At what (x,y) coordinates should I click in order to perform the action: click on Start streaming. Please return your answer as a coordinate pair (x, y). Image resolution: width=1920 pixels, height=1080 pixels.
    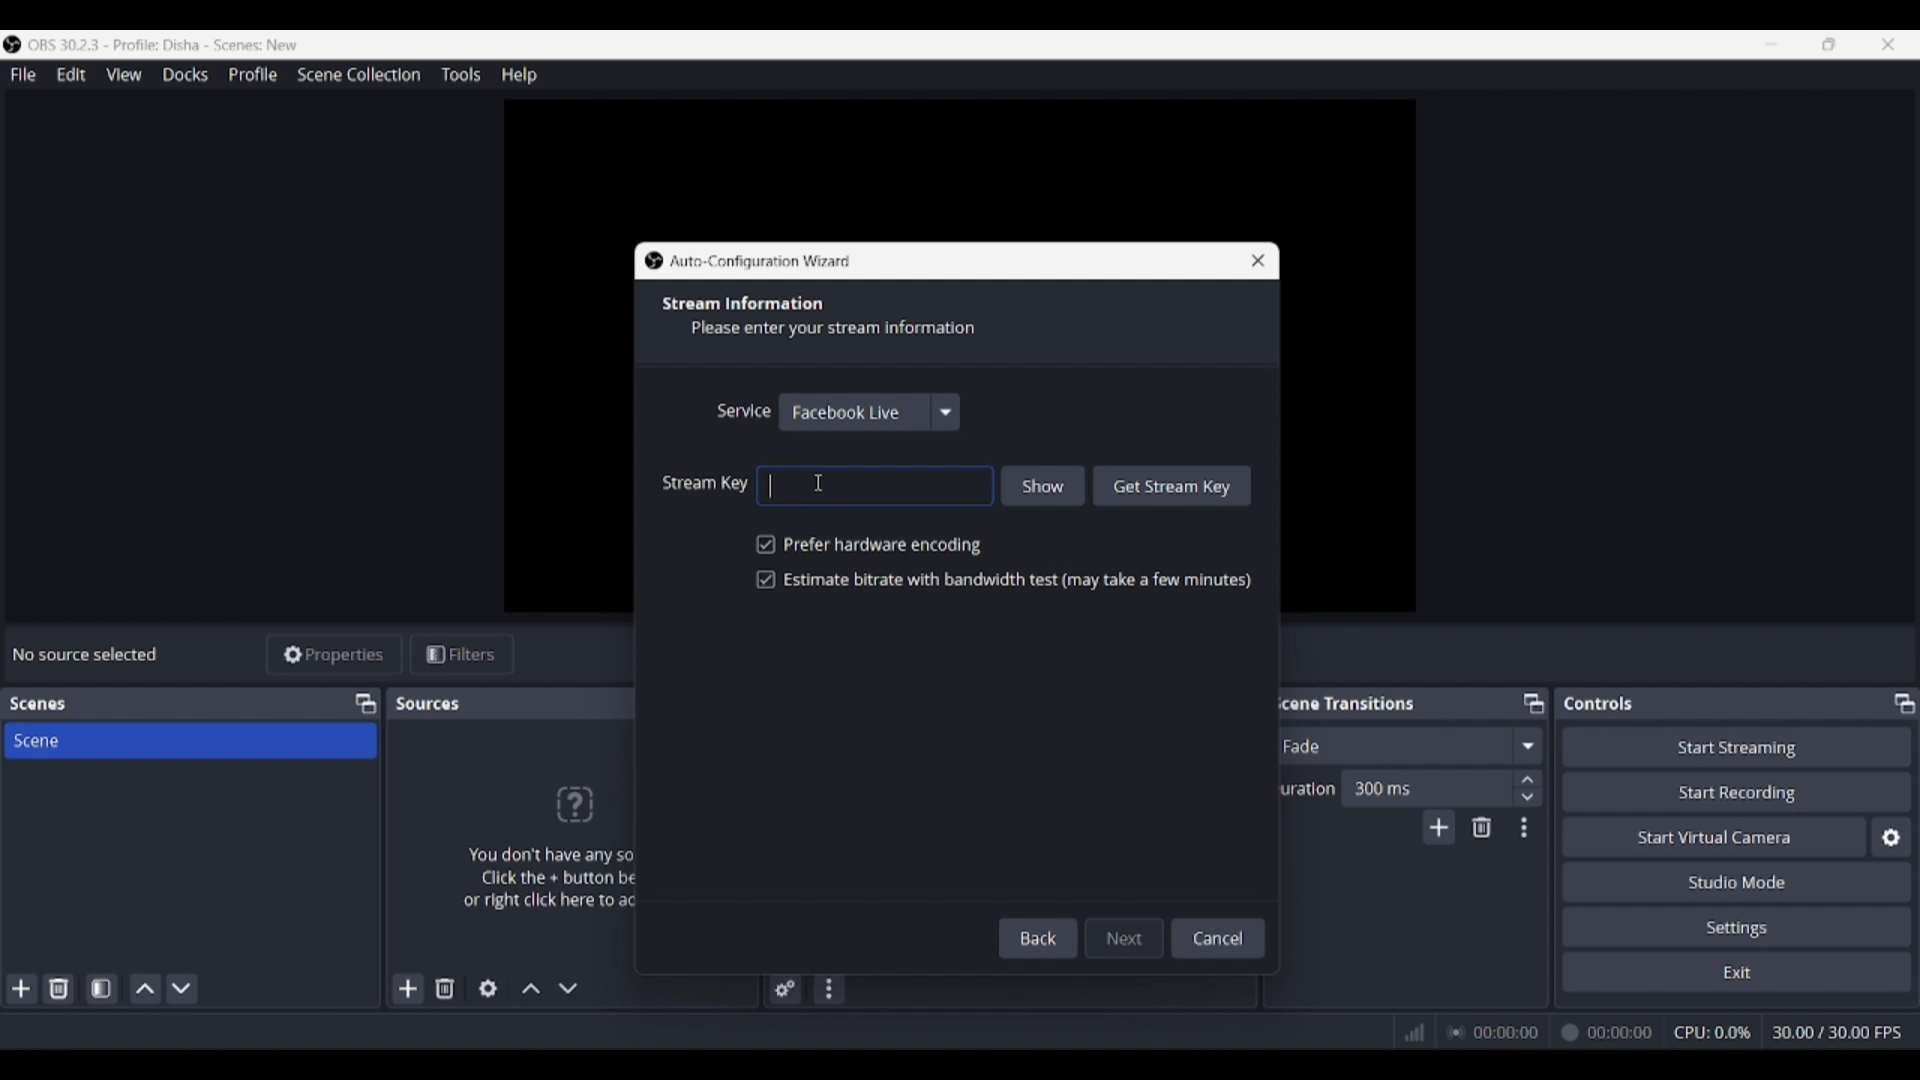
    Looking at the image, I should click on (1738, 746).